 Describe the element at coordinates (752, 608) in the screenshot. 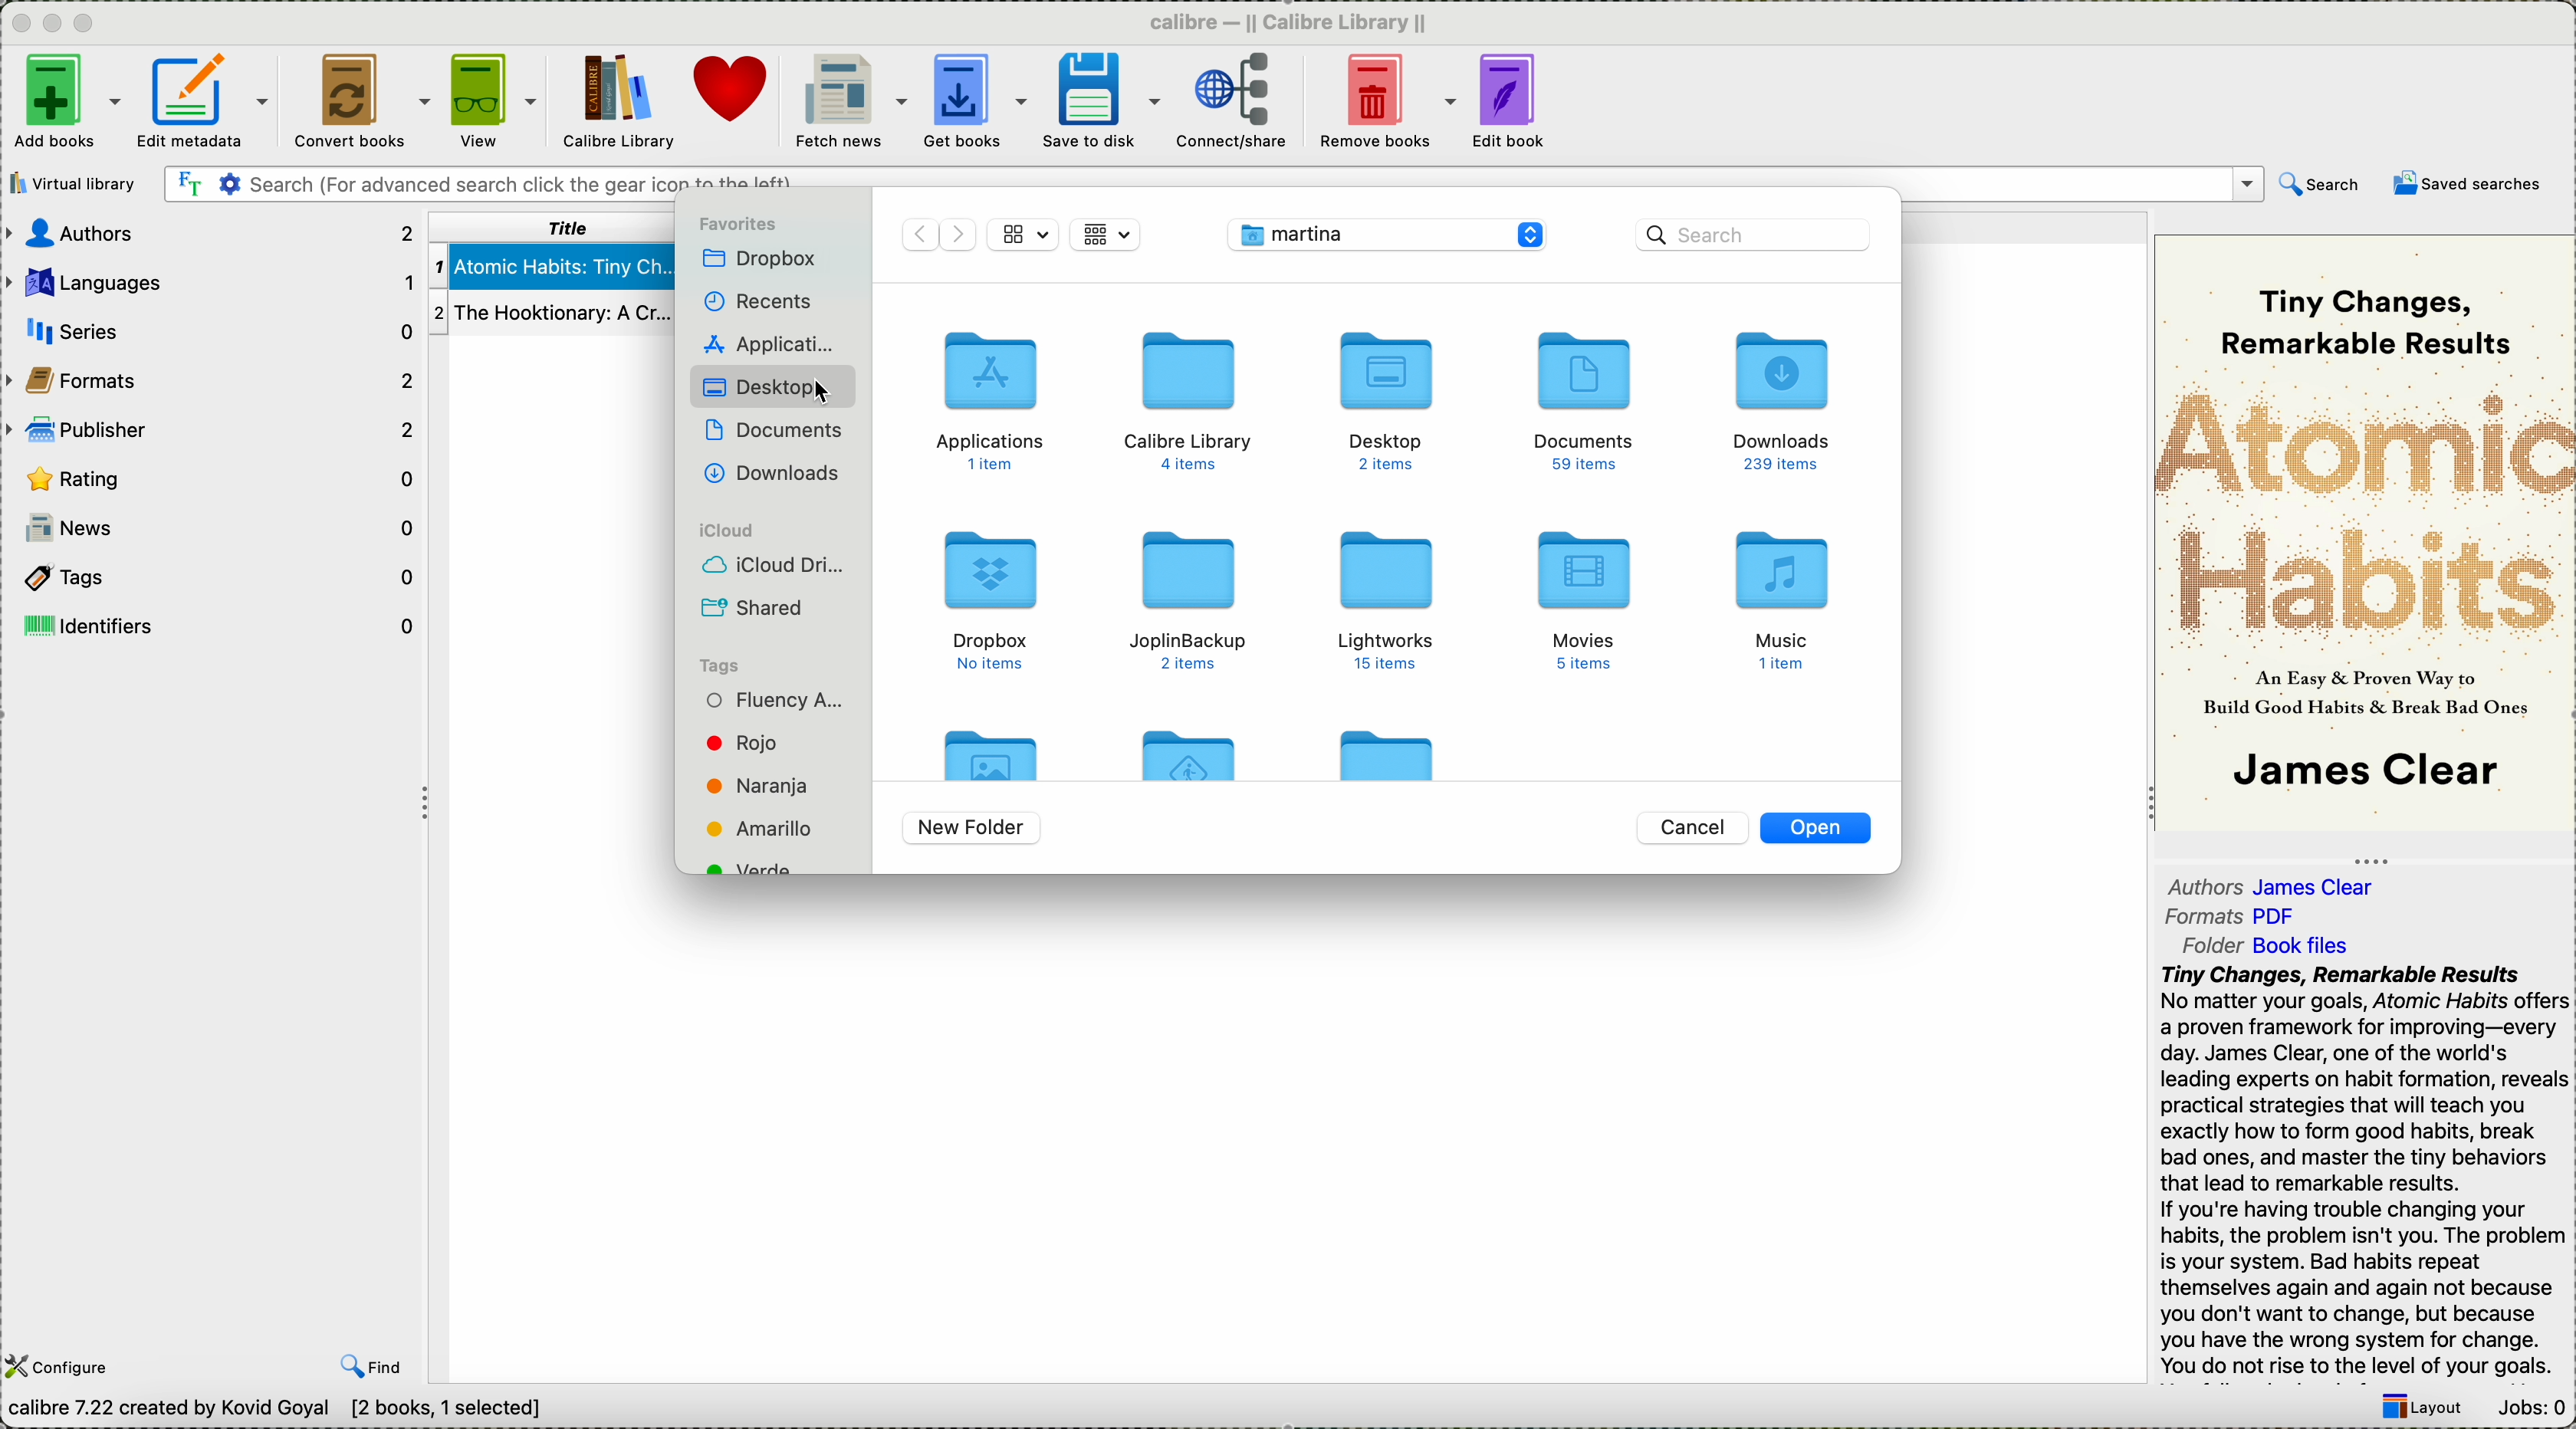

I see `shared` at that location.